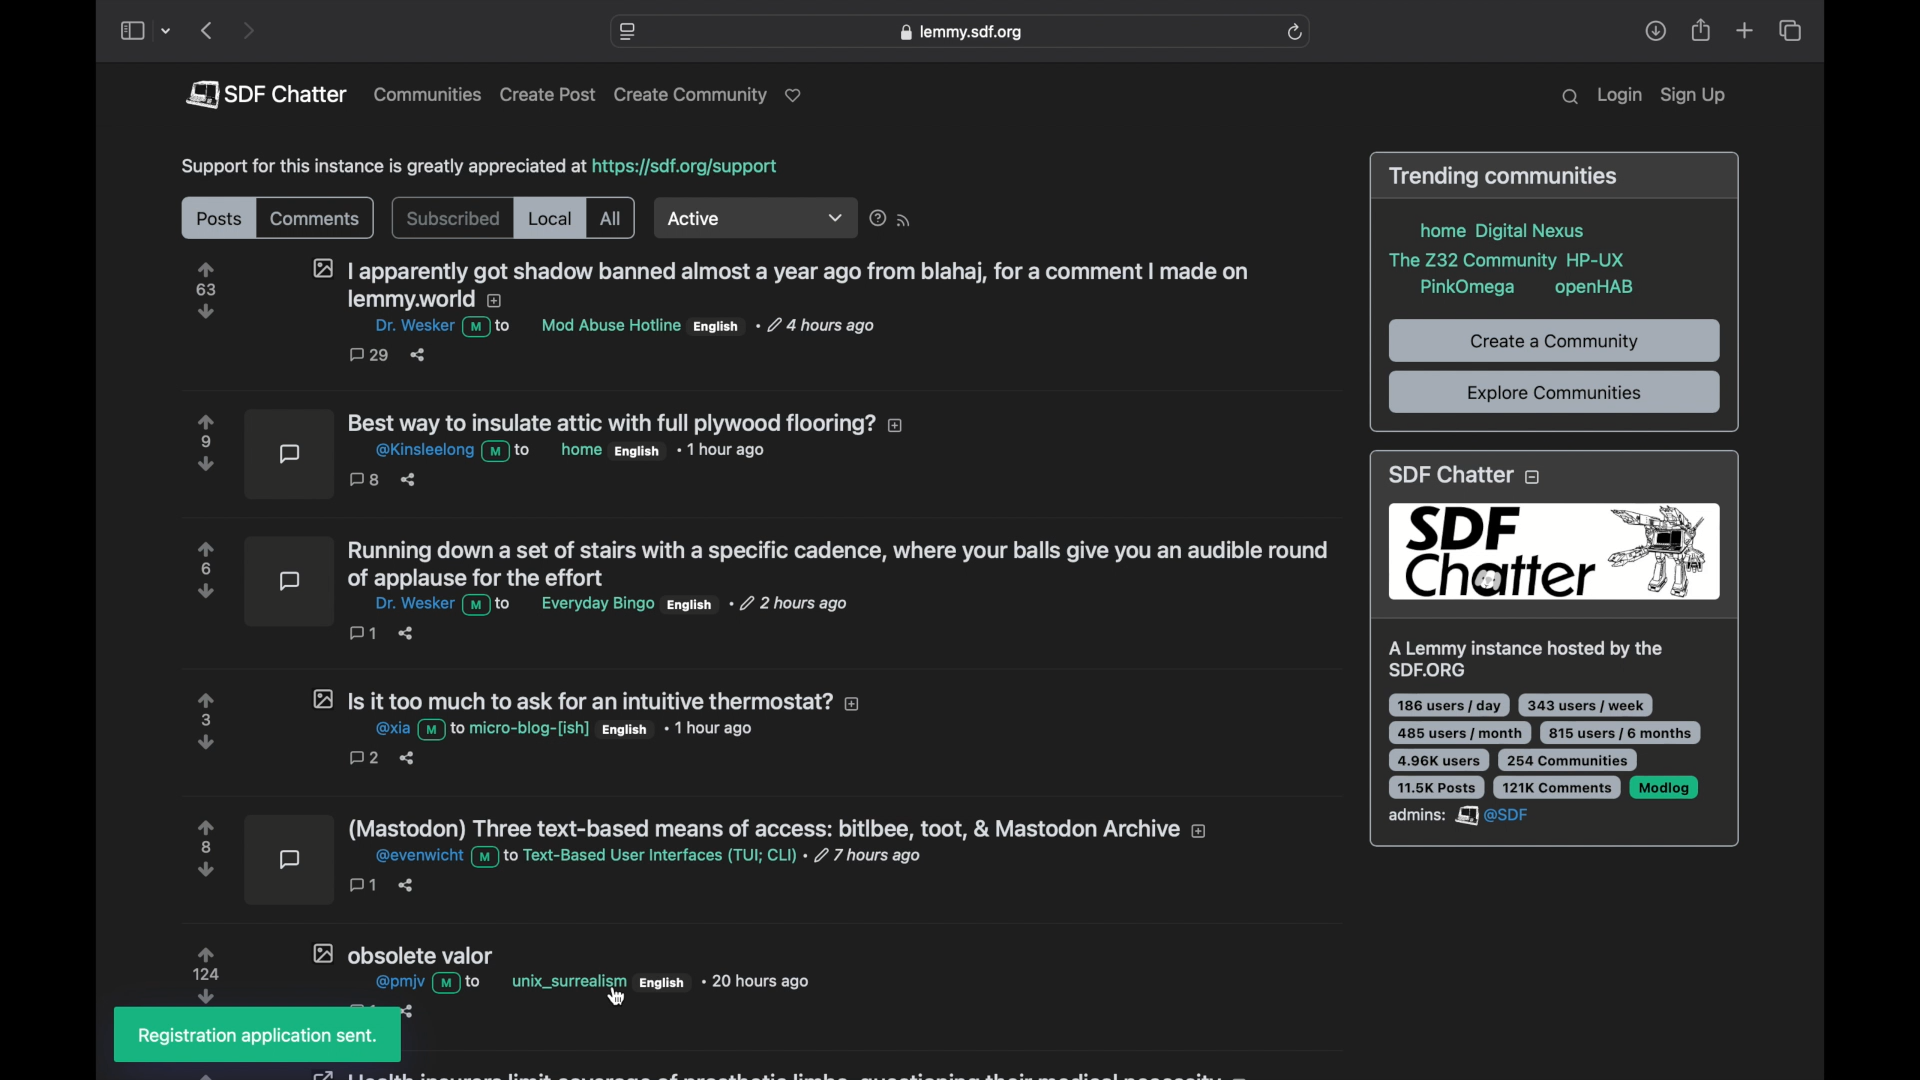 This screenshot has width=1920, height=1080. What do you see at coordinates (960, 32) in the screenshot?
I see `web address` at bounding box center [960, 32].